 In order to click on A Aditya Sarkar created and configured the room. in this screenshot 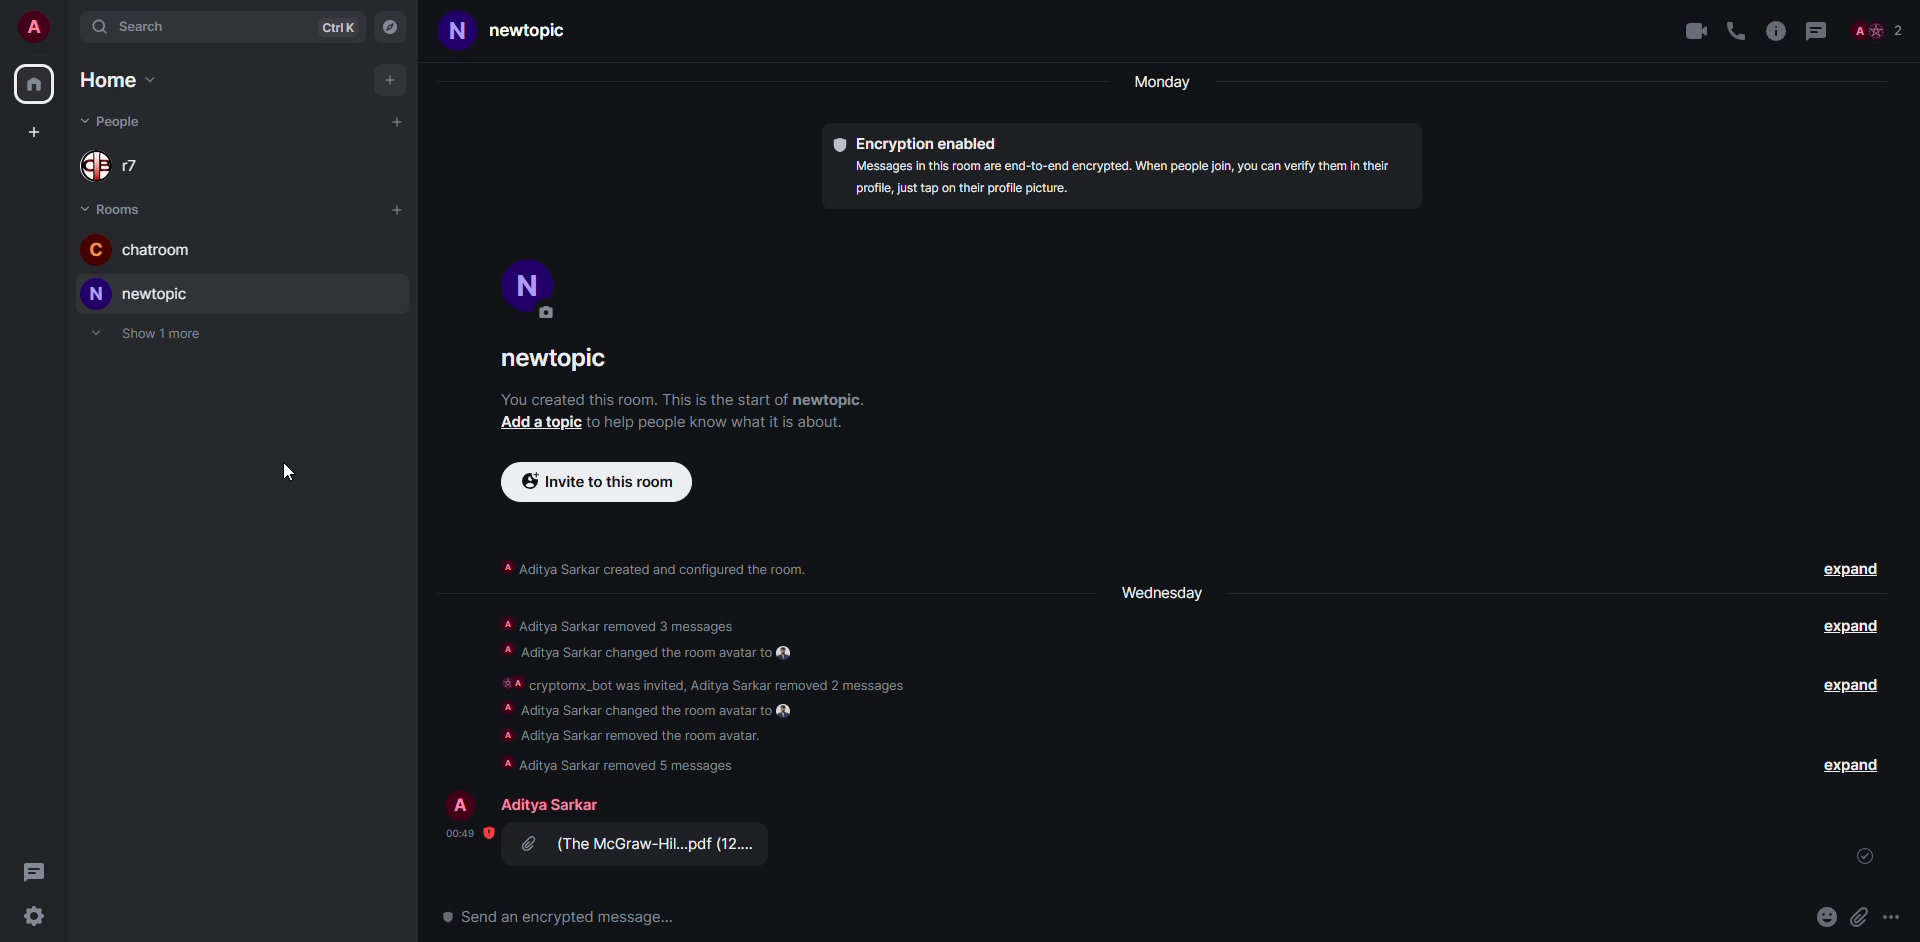, I will do `click(652, 569)`.